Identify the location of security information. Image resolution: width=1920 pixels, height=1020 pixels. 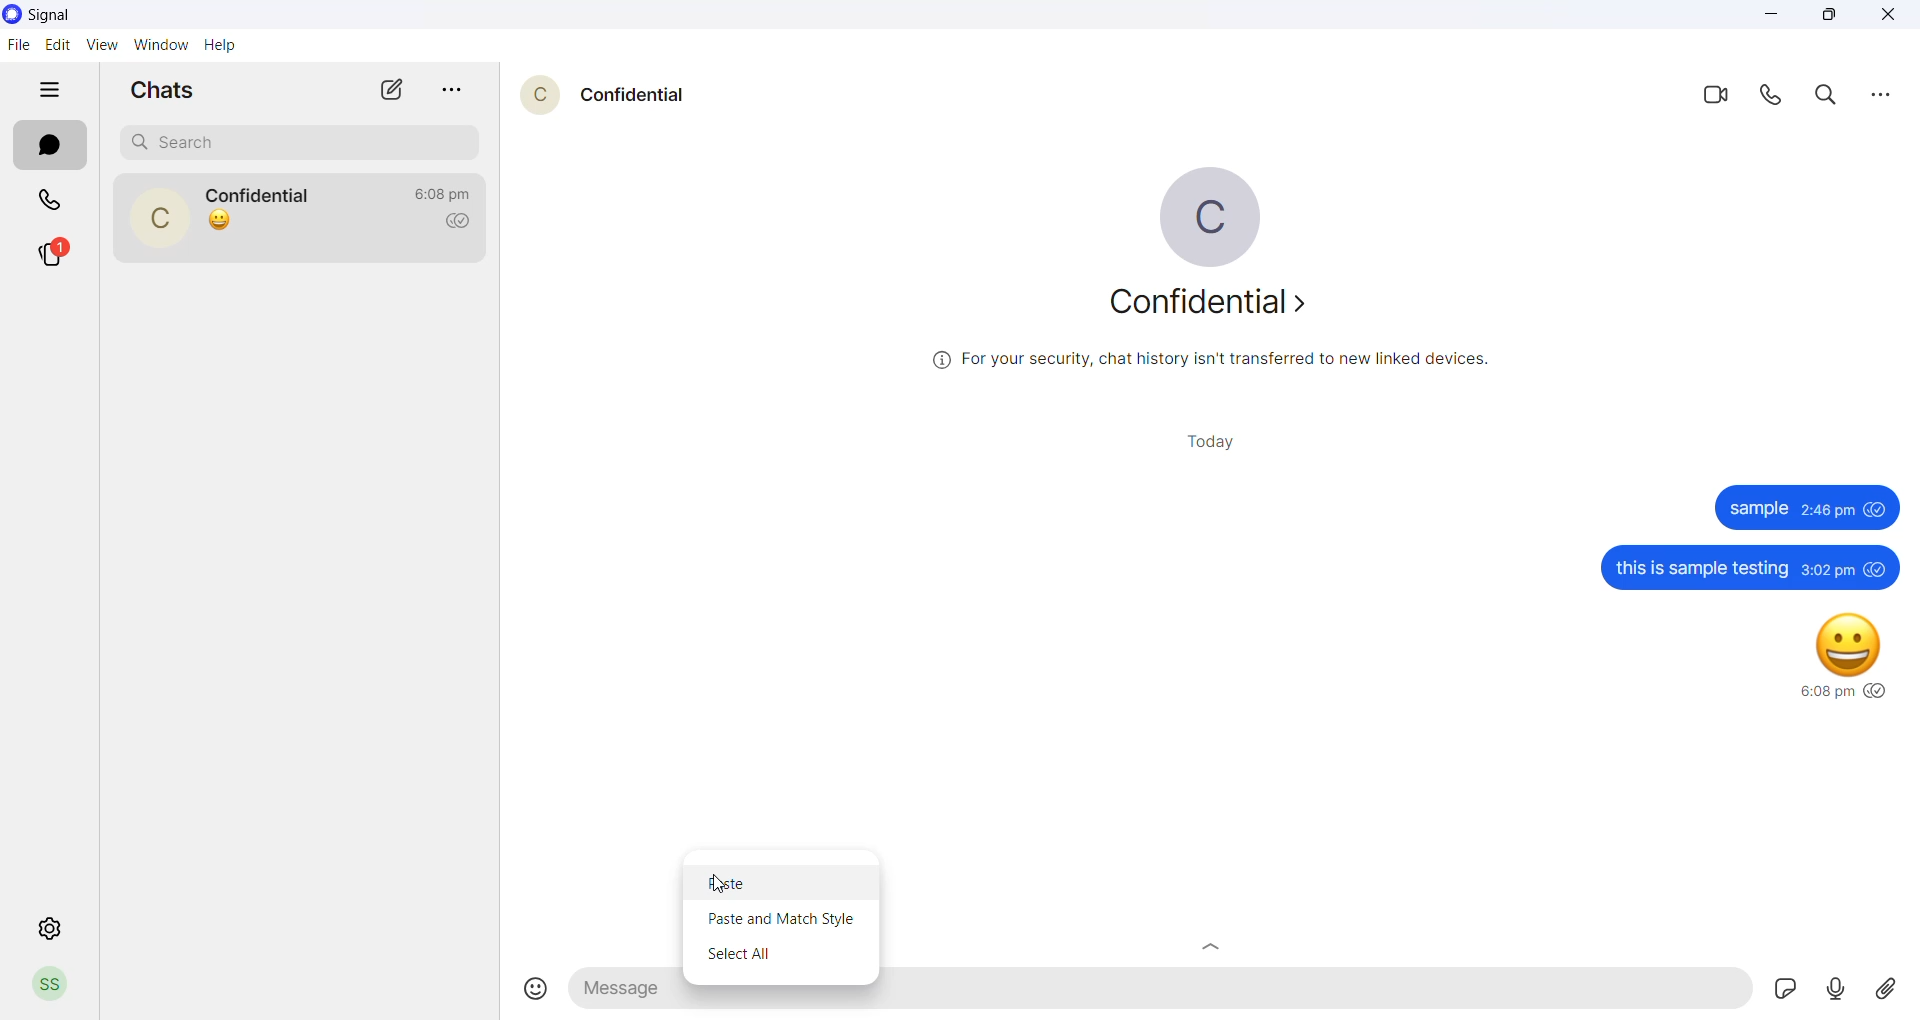
(1210, 366).